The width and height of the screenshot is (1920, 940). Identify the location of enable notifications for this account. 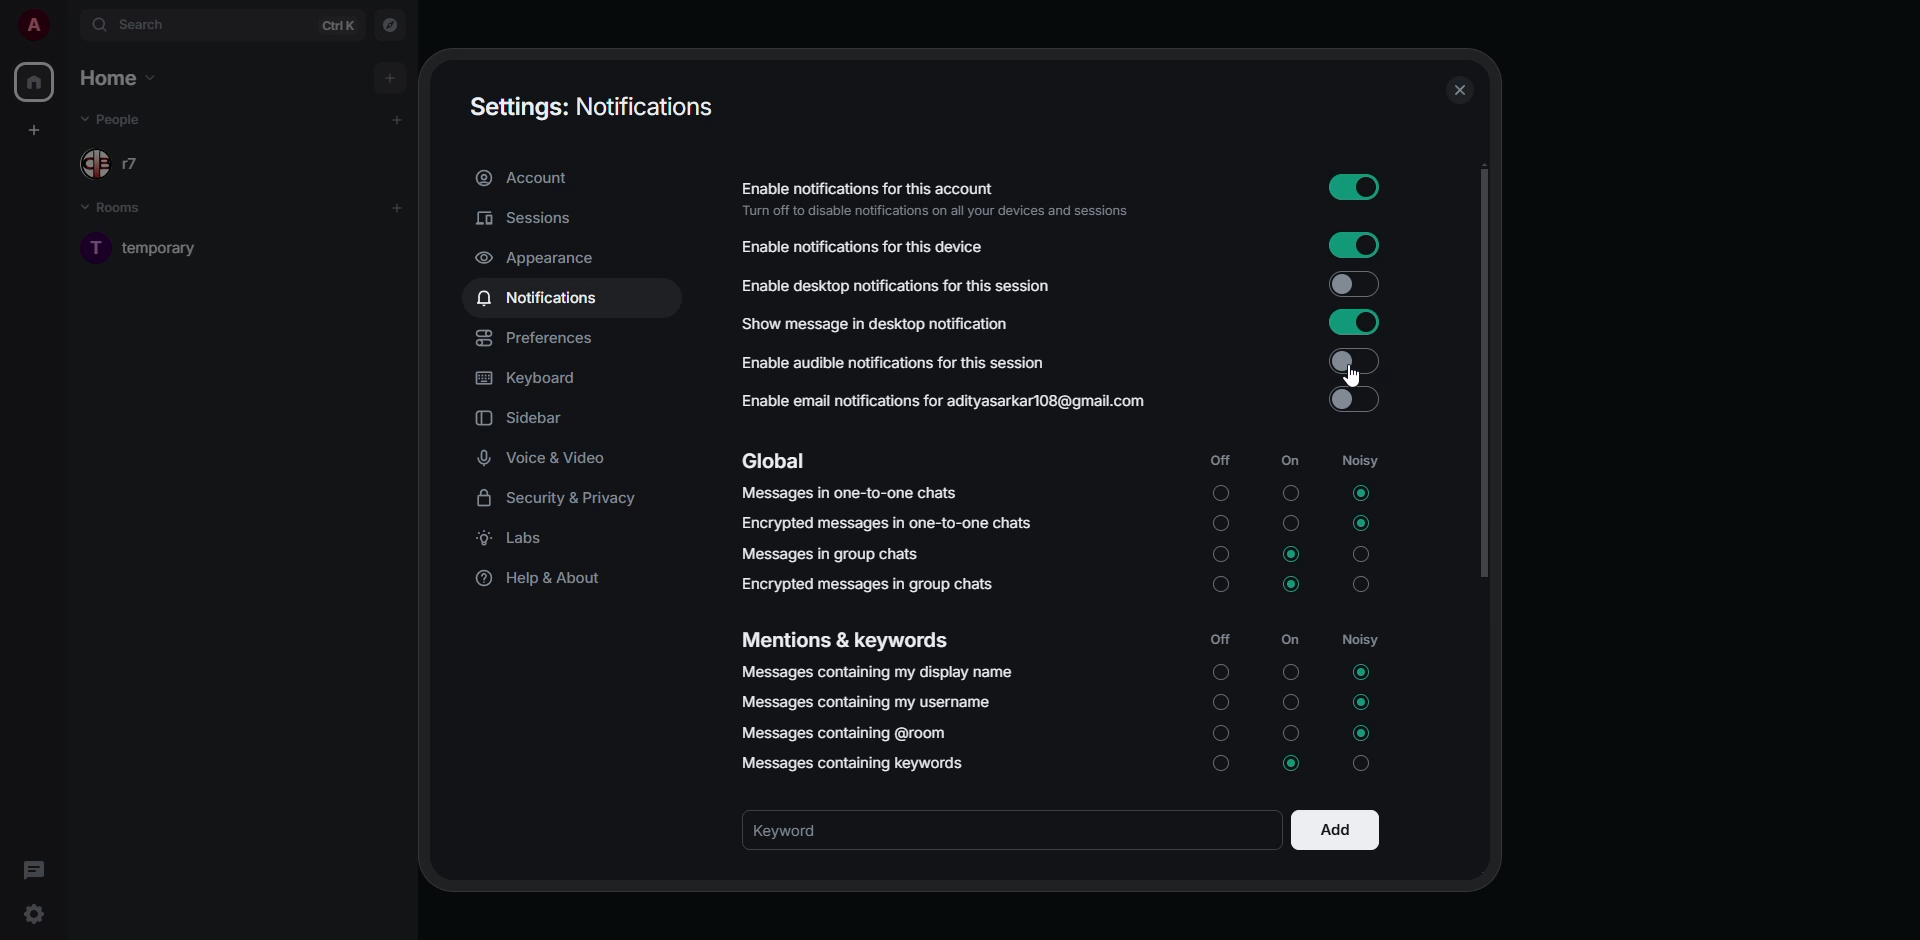
(942, 199).